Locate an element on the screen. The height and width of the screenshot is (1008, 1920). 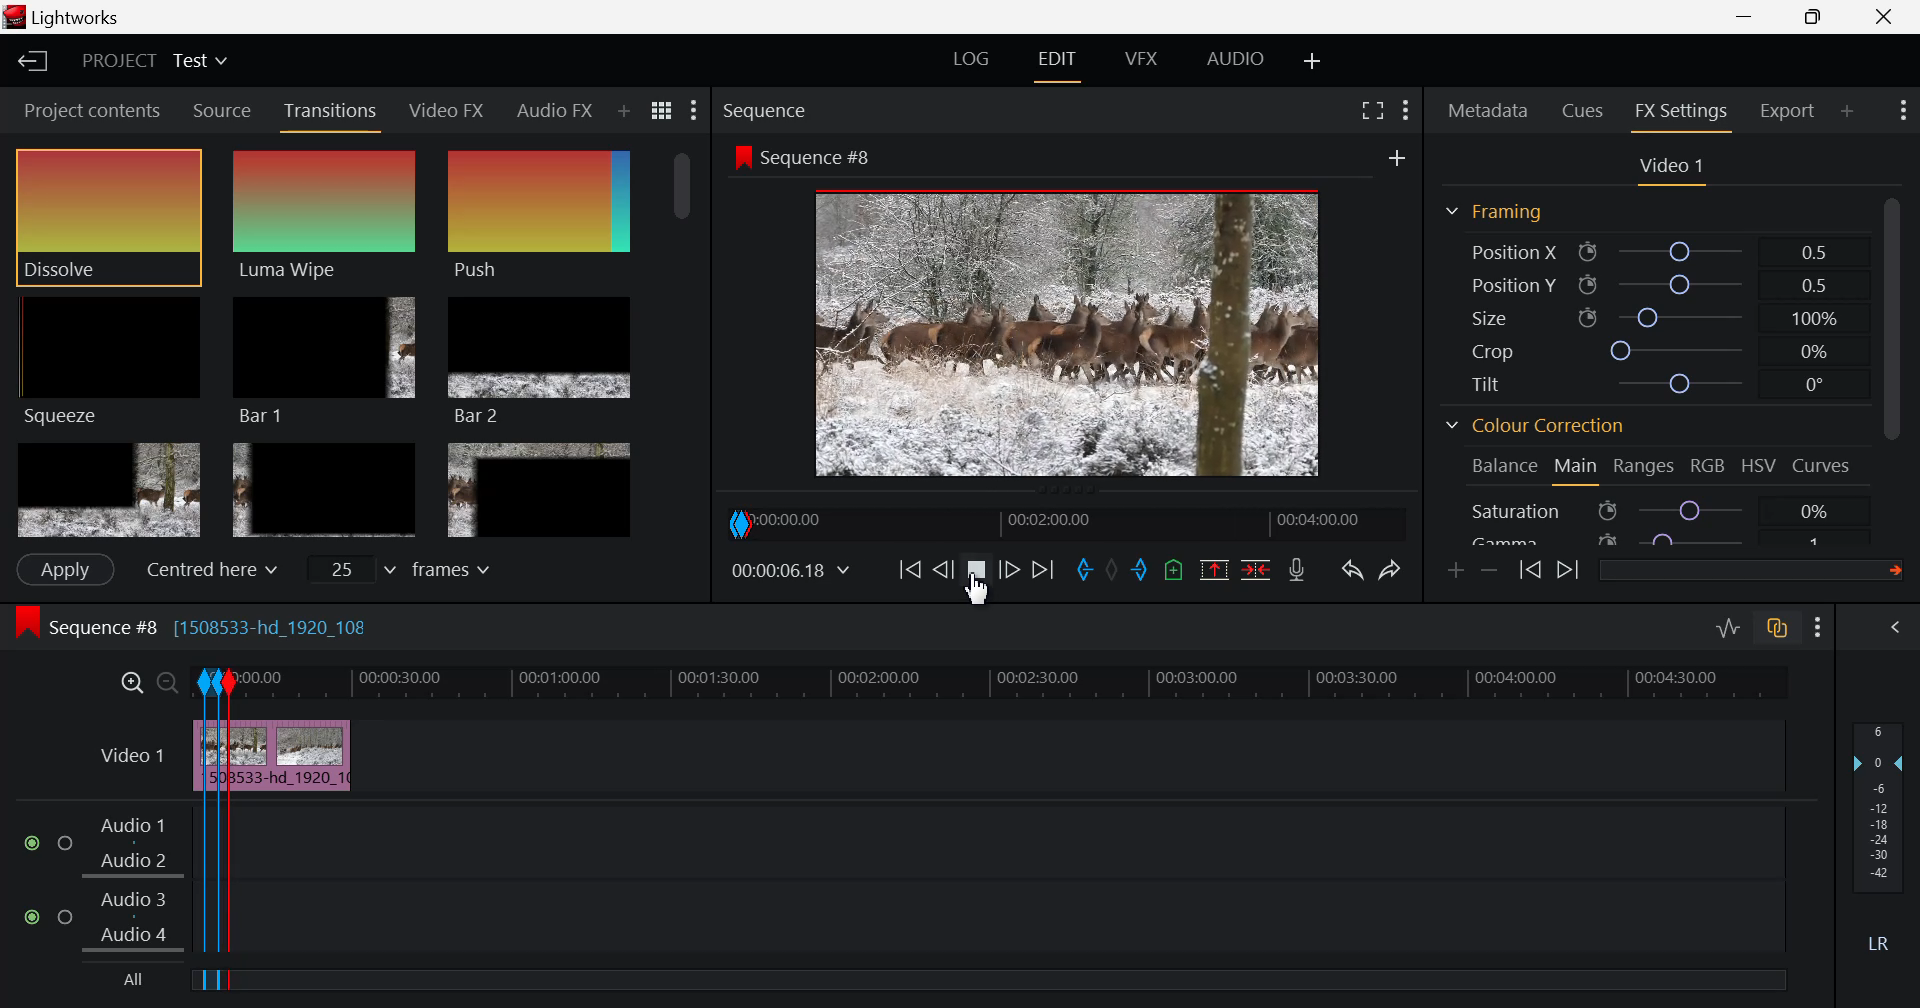
All is located at coordinates (138, 981).